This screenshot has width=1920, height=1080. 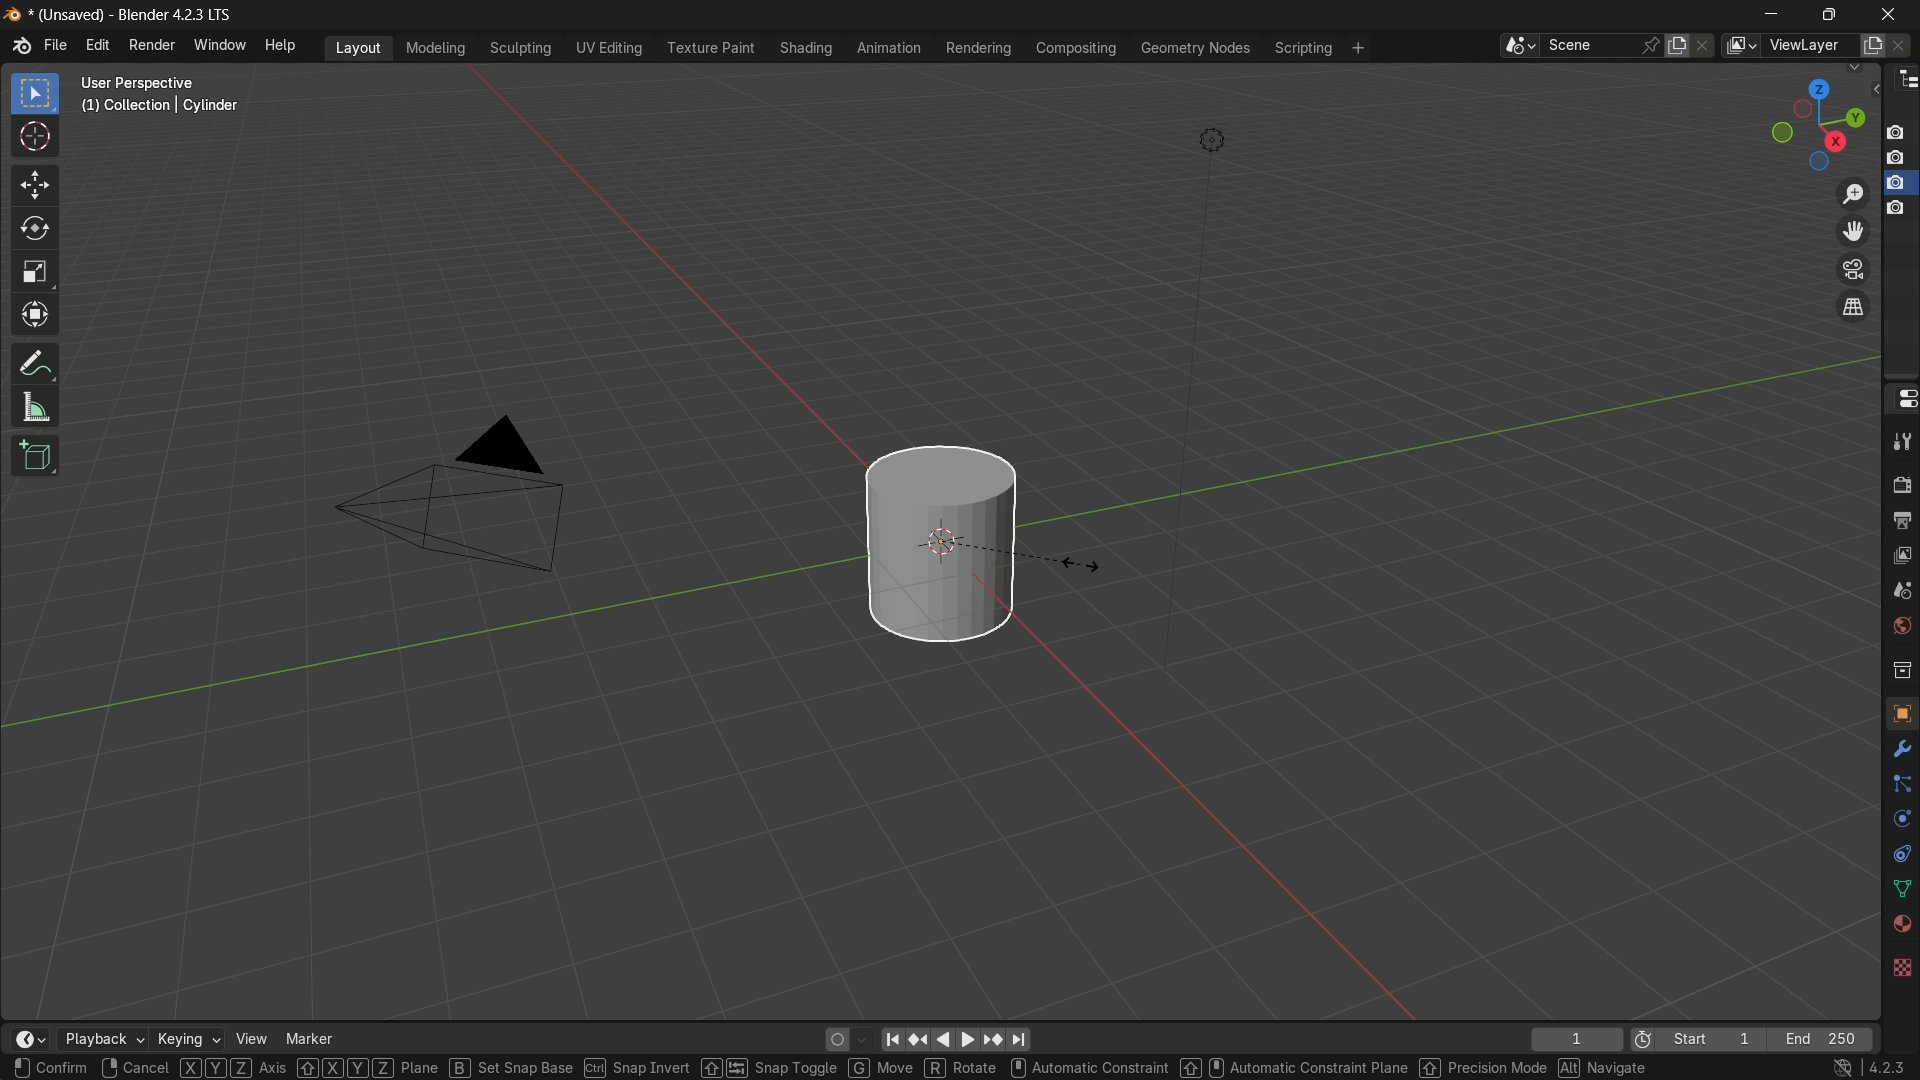 What do you see at coordinates (1717, 1040) in the screenshot?
I see `Start 1` at bounding box center [1717, 1040].